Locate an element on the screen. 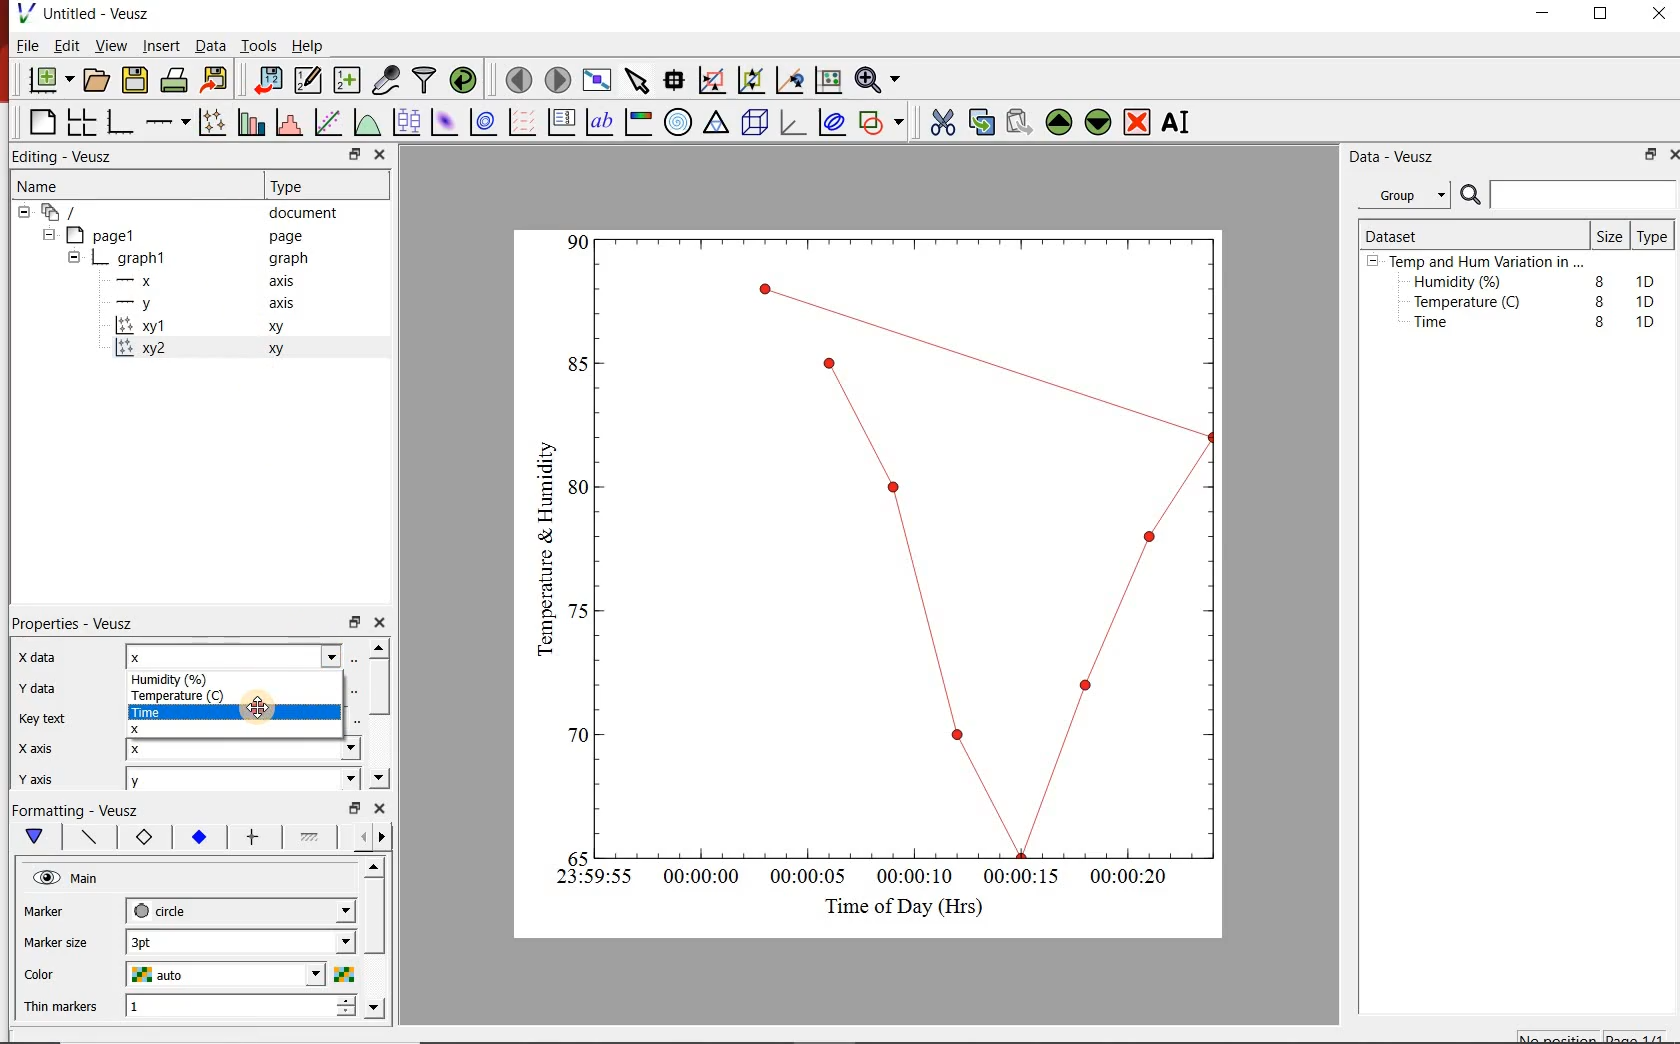 The width and height of the screenshot is (1680, 1044). xy1 is located at coordinates (152, 326).